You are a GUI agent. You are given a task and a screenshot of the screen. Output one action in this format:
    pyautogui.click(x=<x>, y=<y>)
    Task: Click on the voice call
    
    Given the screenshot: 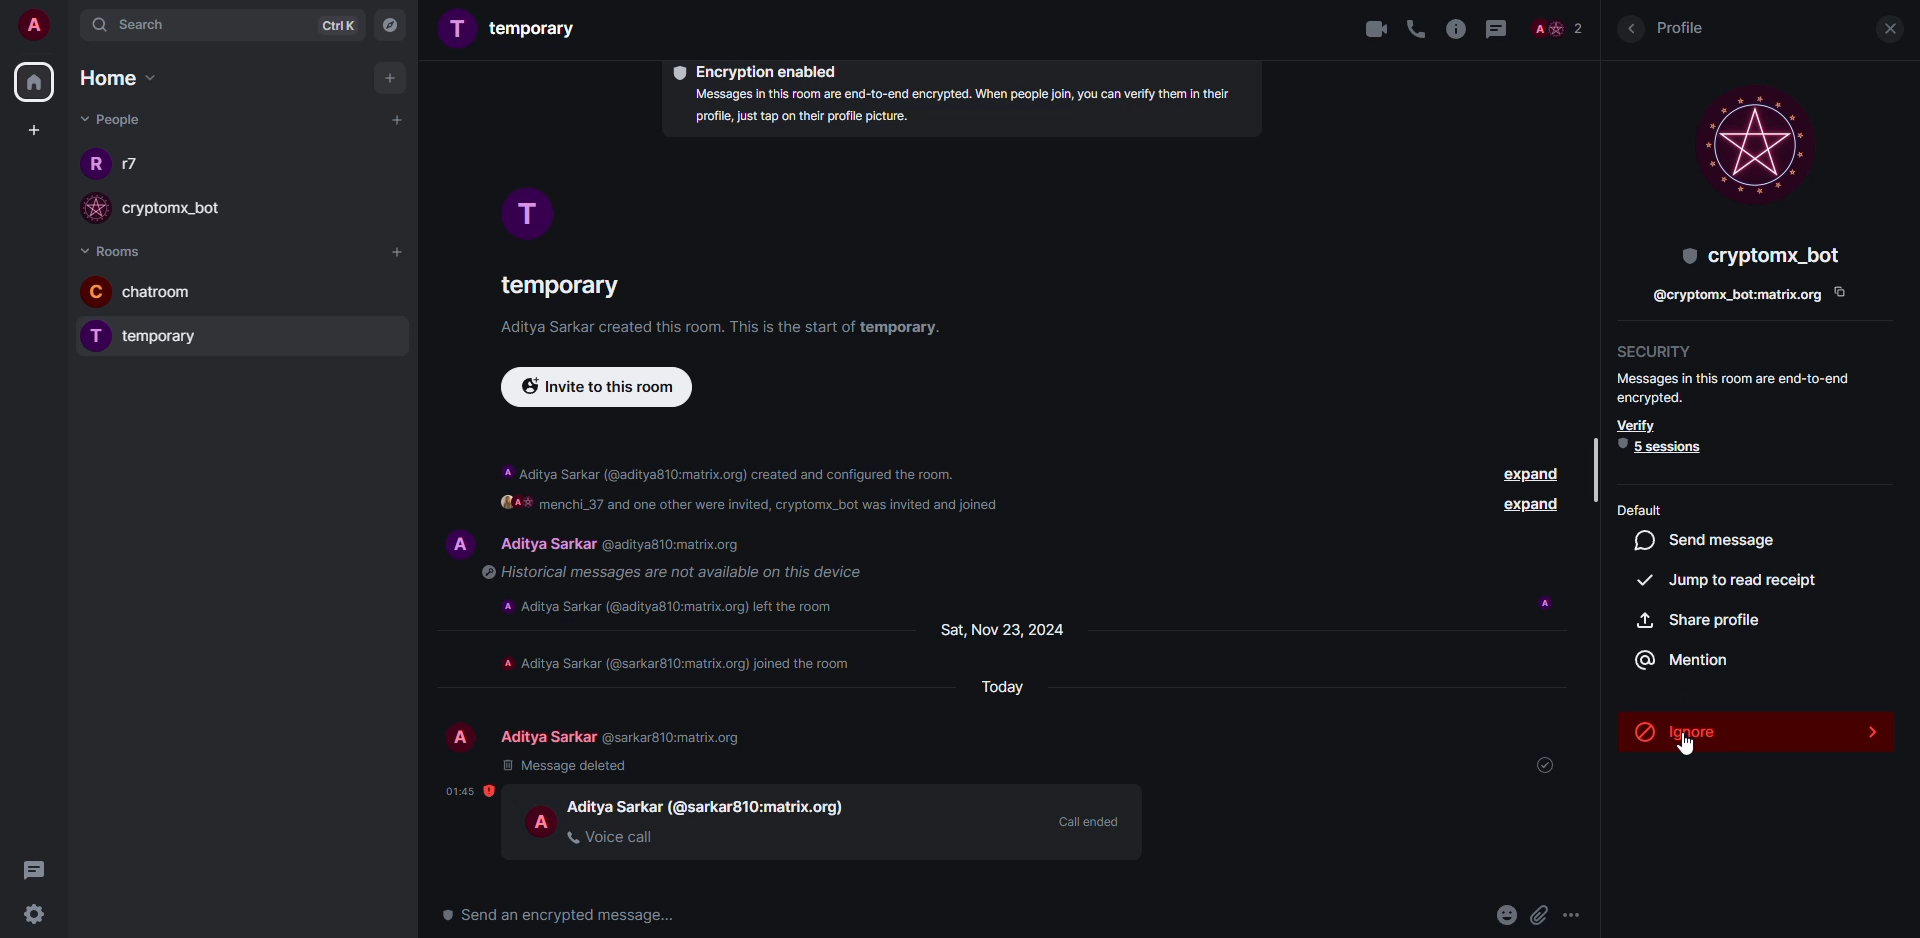 What is the action you would take?
    pyautogui.click(x=613, y=836)
    